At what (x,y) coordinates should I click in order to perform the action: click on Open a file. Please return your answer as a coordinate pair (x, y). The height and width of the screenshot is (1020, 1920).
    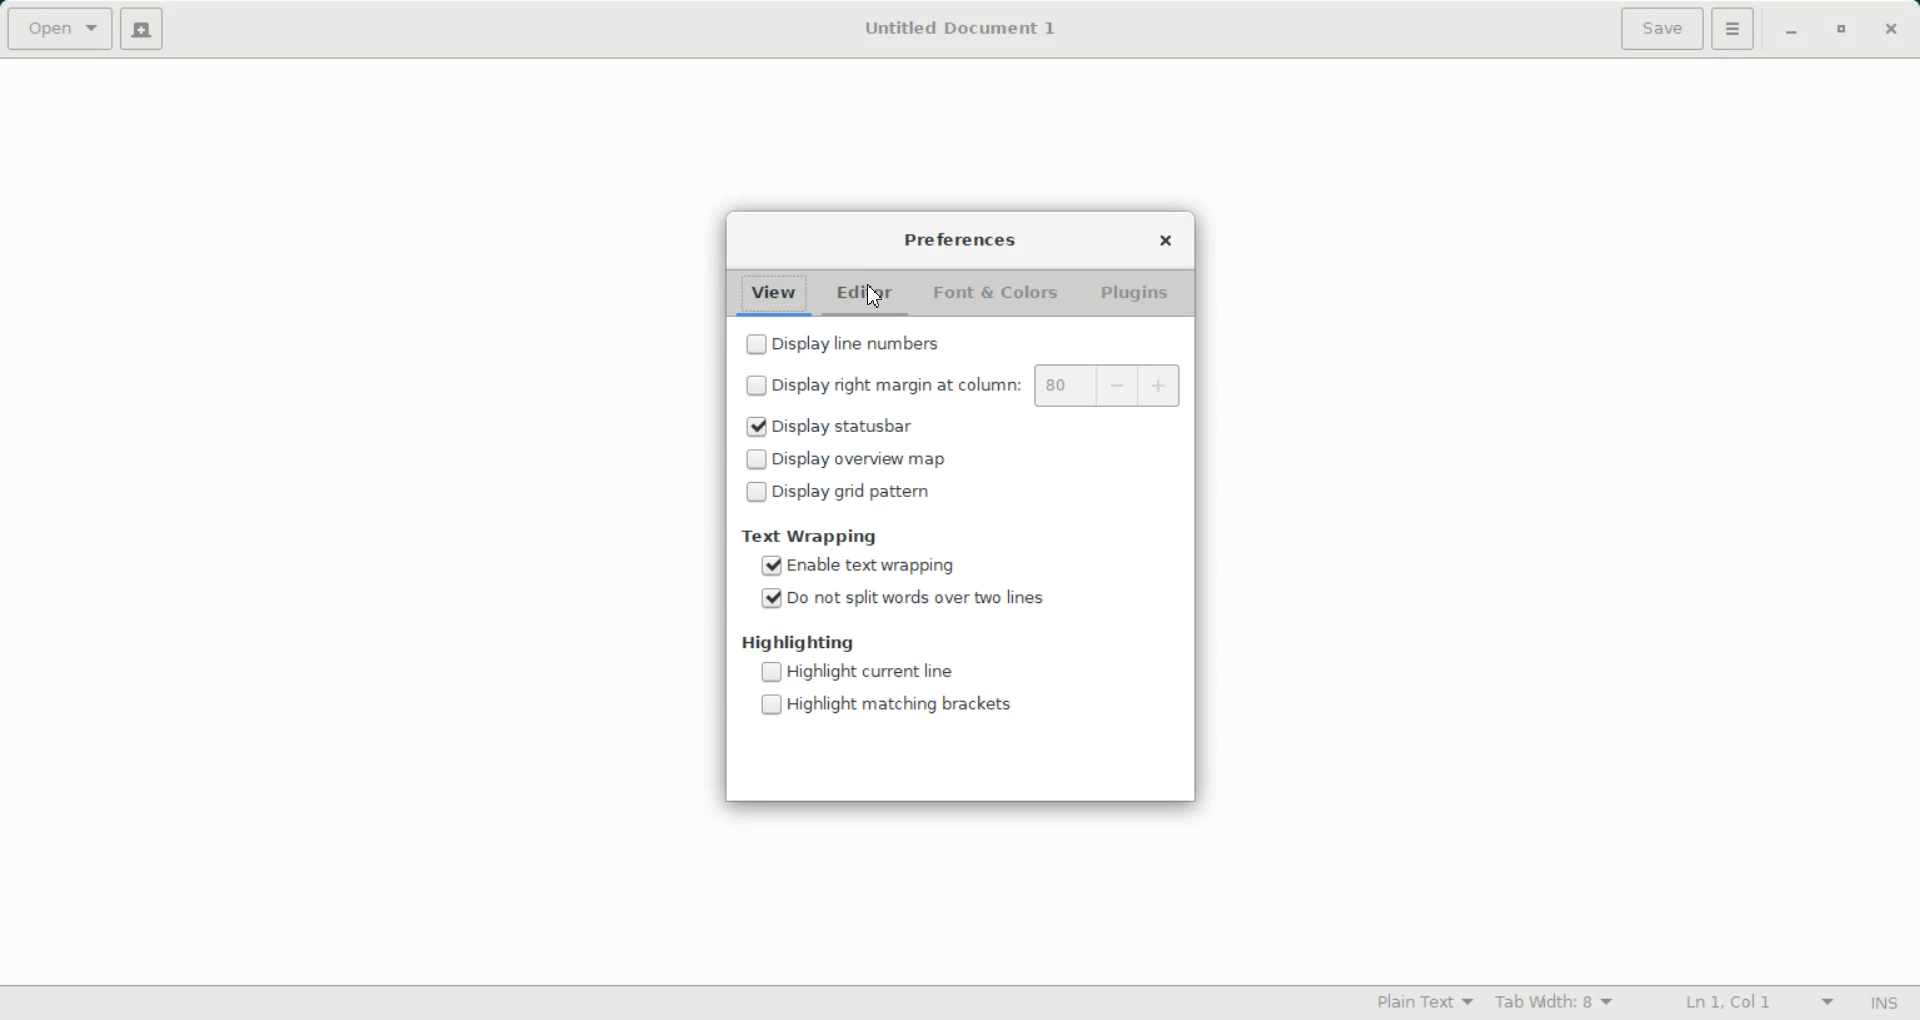
    Looking at the image, I should click on (58, 28).